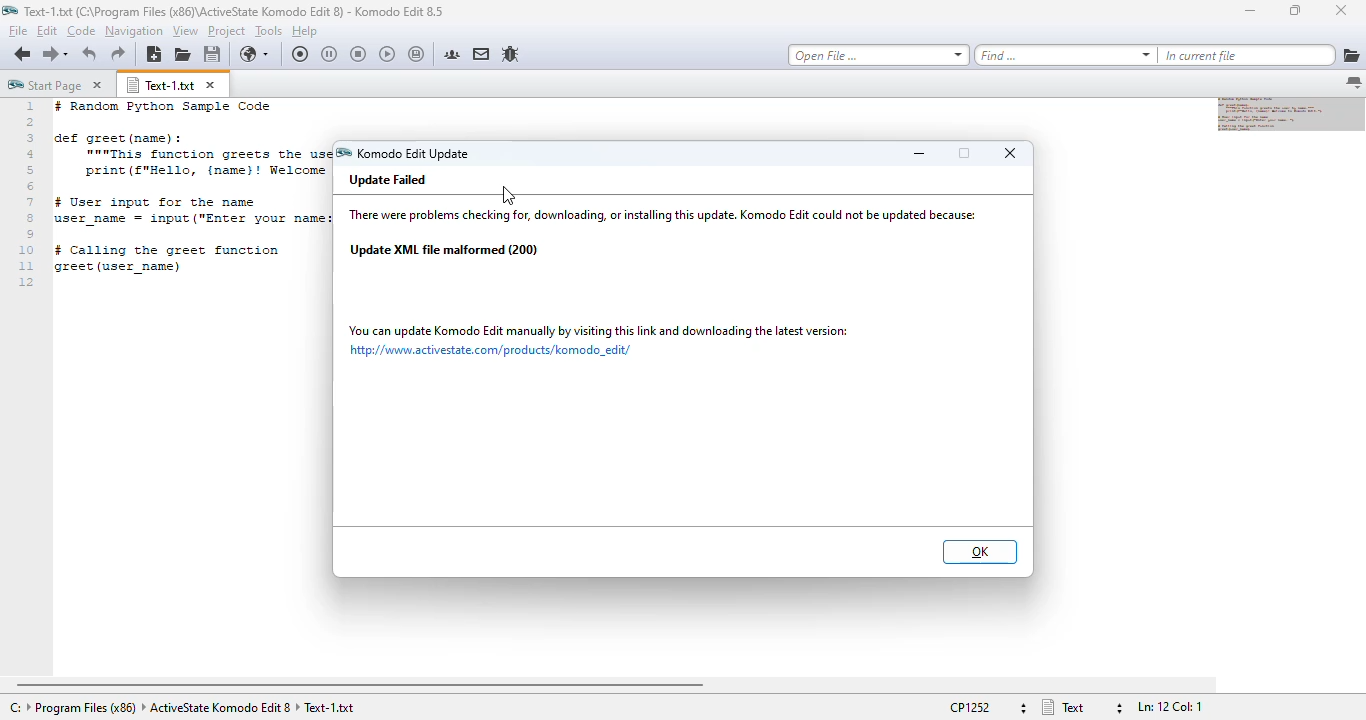 The image size is (1366, 720). What do you see at coordinates (118, 54) in the screenshot?
I see `redo last action` at bounding box center [118, 54].